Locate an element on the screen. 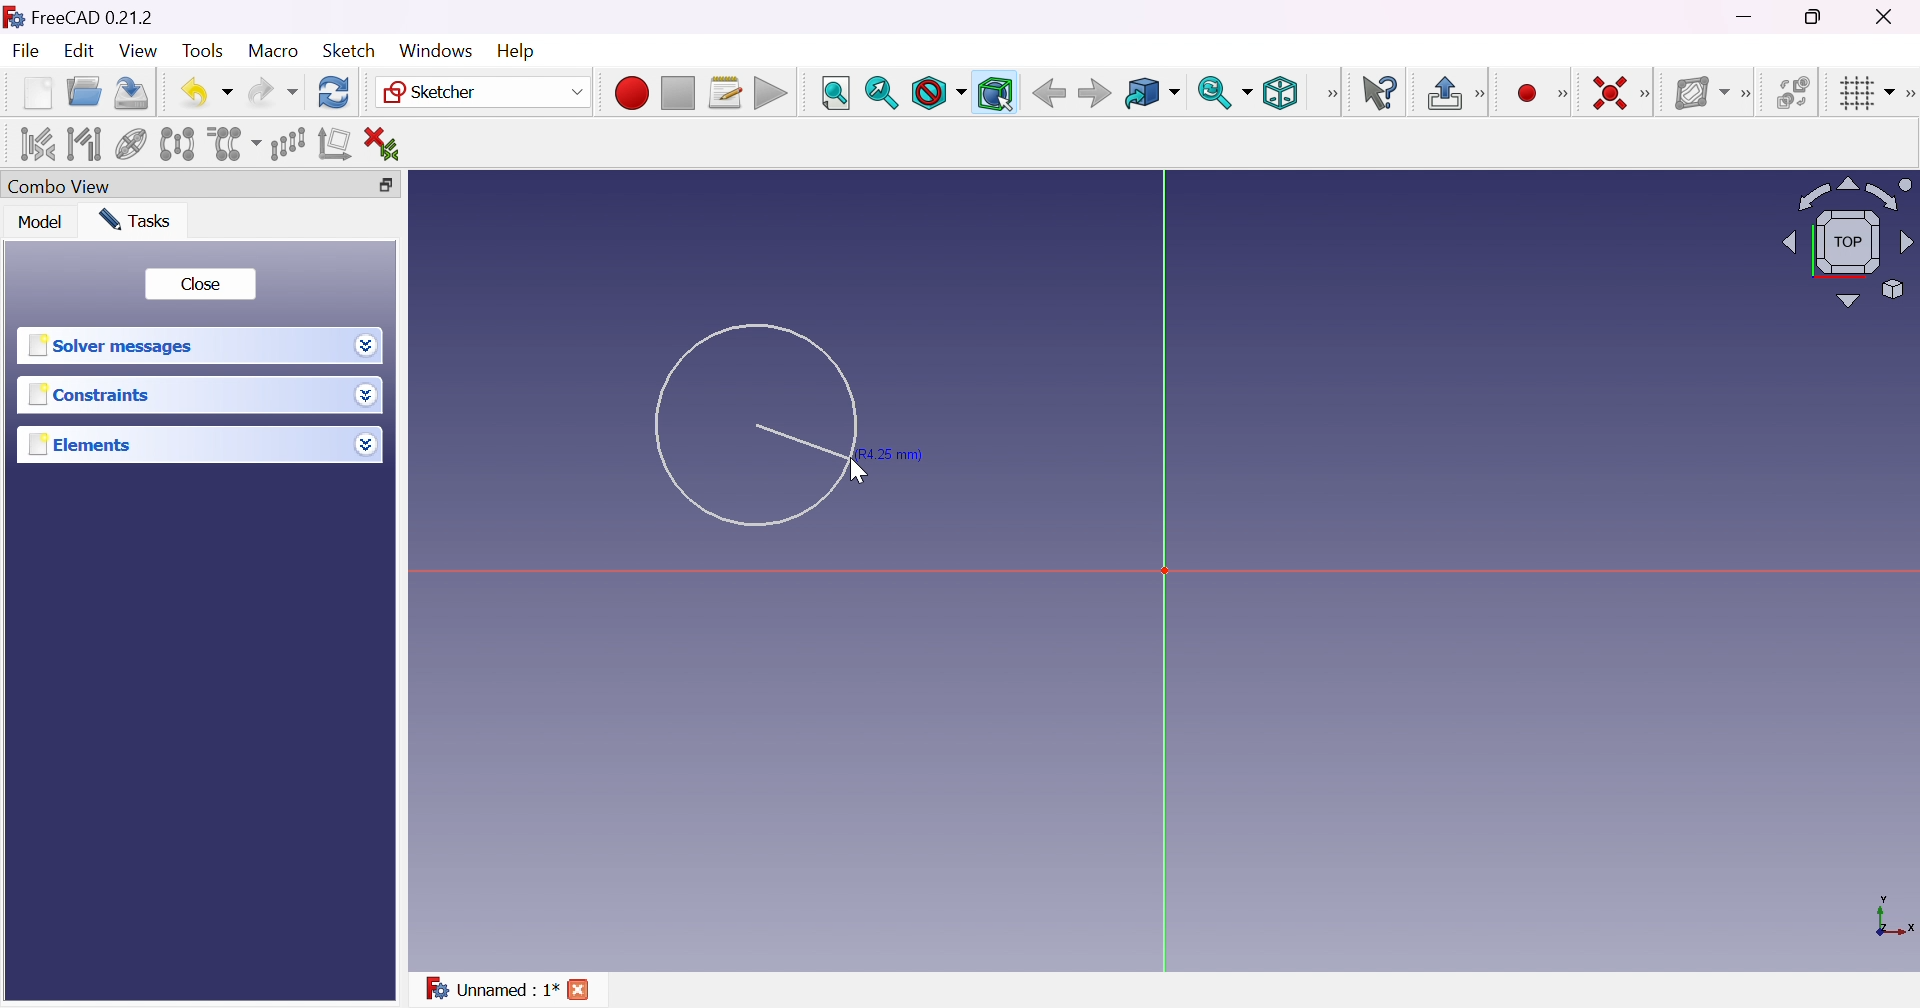 The image size is (1920, 1008). File is located at coordinates (26, 51).